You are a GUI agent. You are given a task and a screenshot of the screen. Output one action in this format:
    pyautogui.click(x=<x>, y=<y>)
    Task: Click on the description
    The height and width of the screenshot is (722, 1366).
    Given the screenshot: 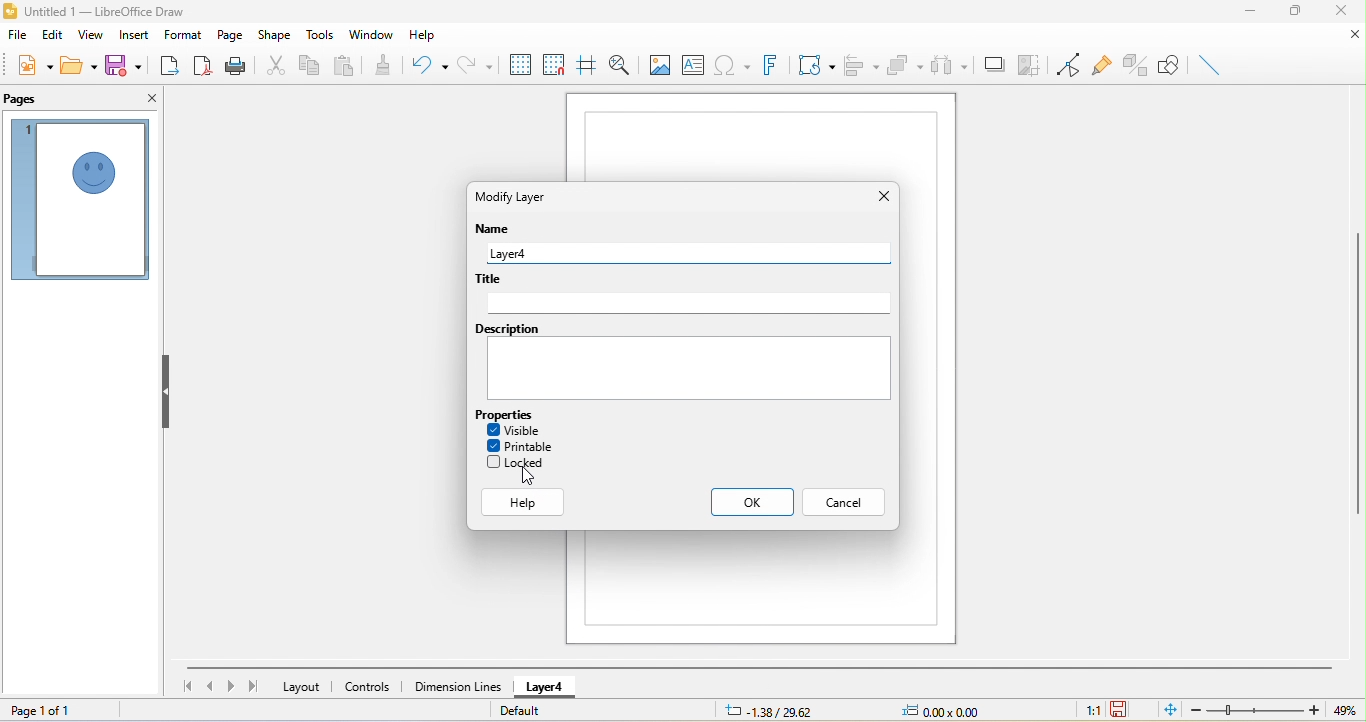 What is the action you would take?
    pyautogui.click(x=683, y=366)
    